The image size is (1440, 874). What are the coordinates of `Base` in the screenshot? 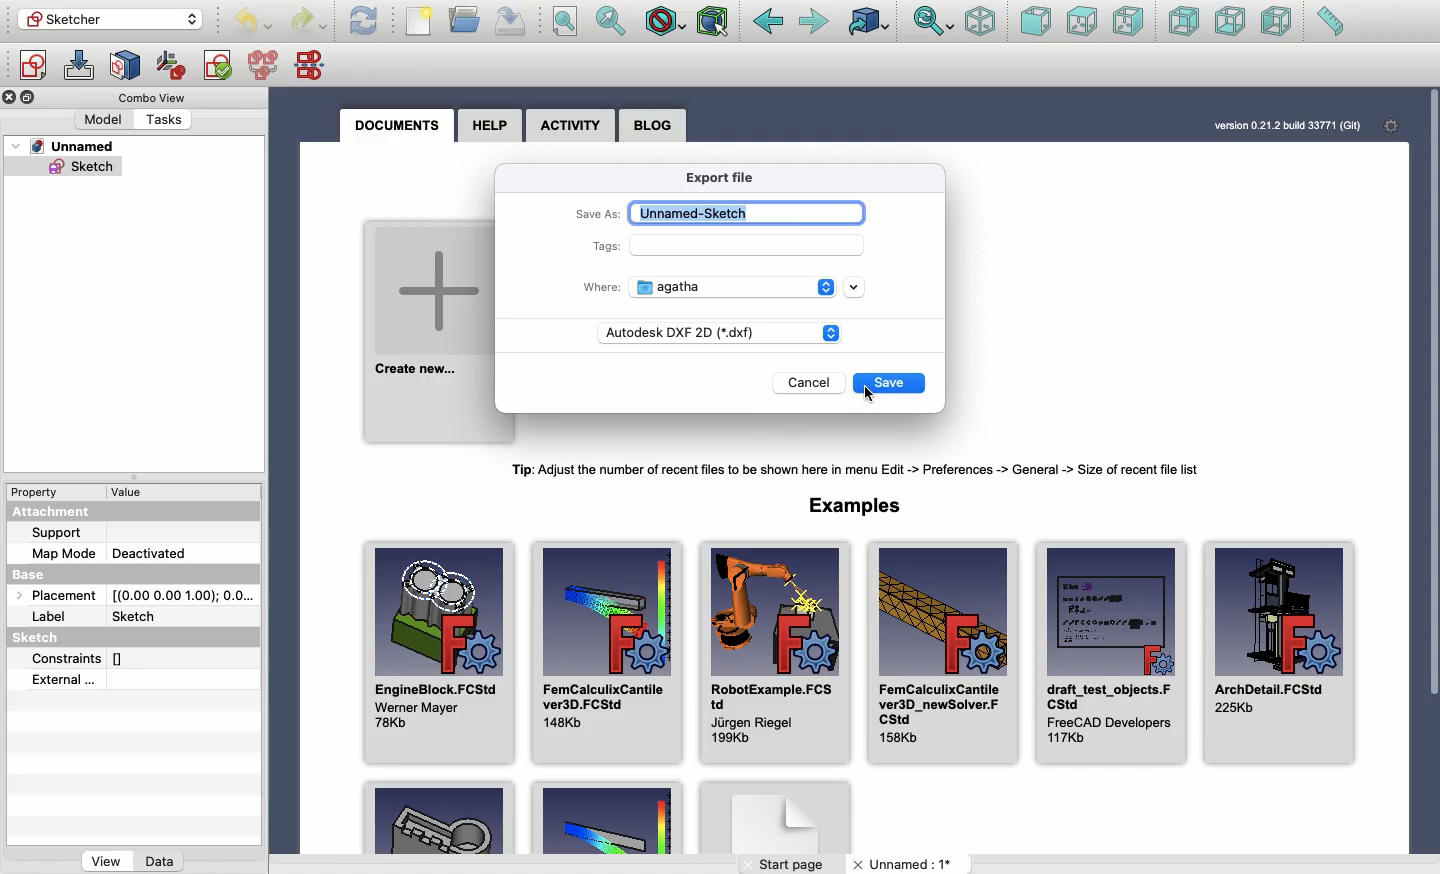 It's located at (35, 576).